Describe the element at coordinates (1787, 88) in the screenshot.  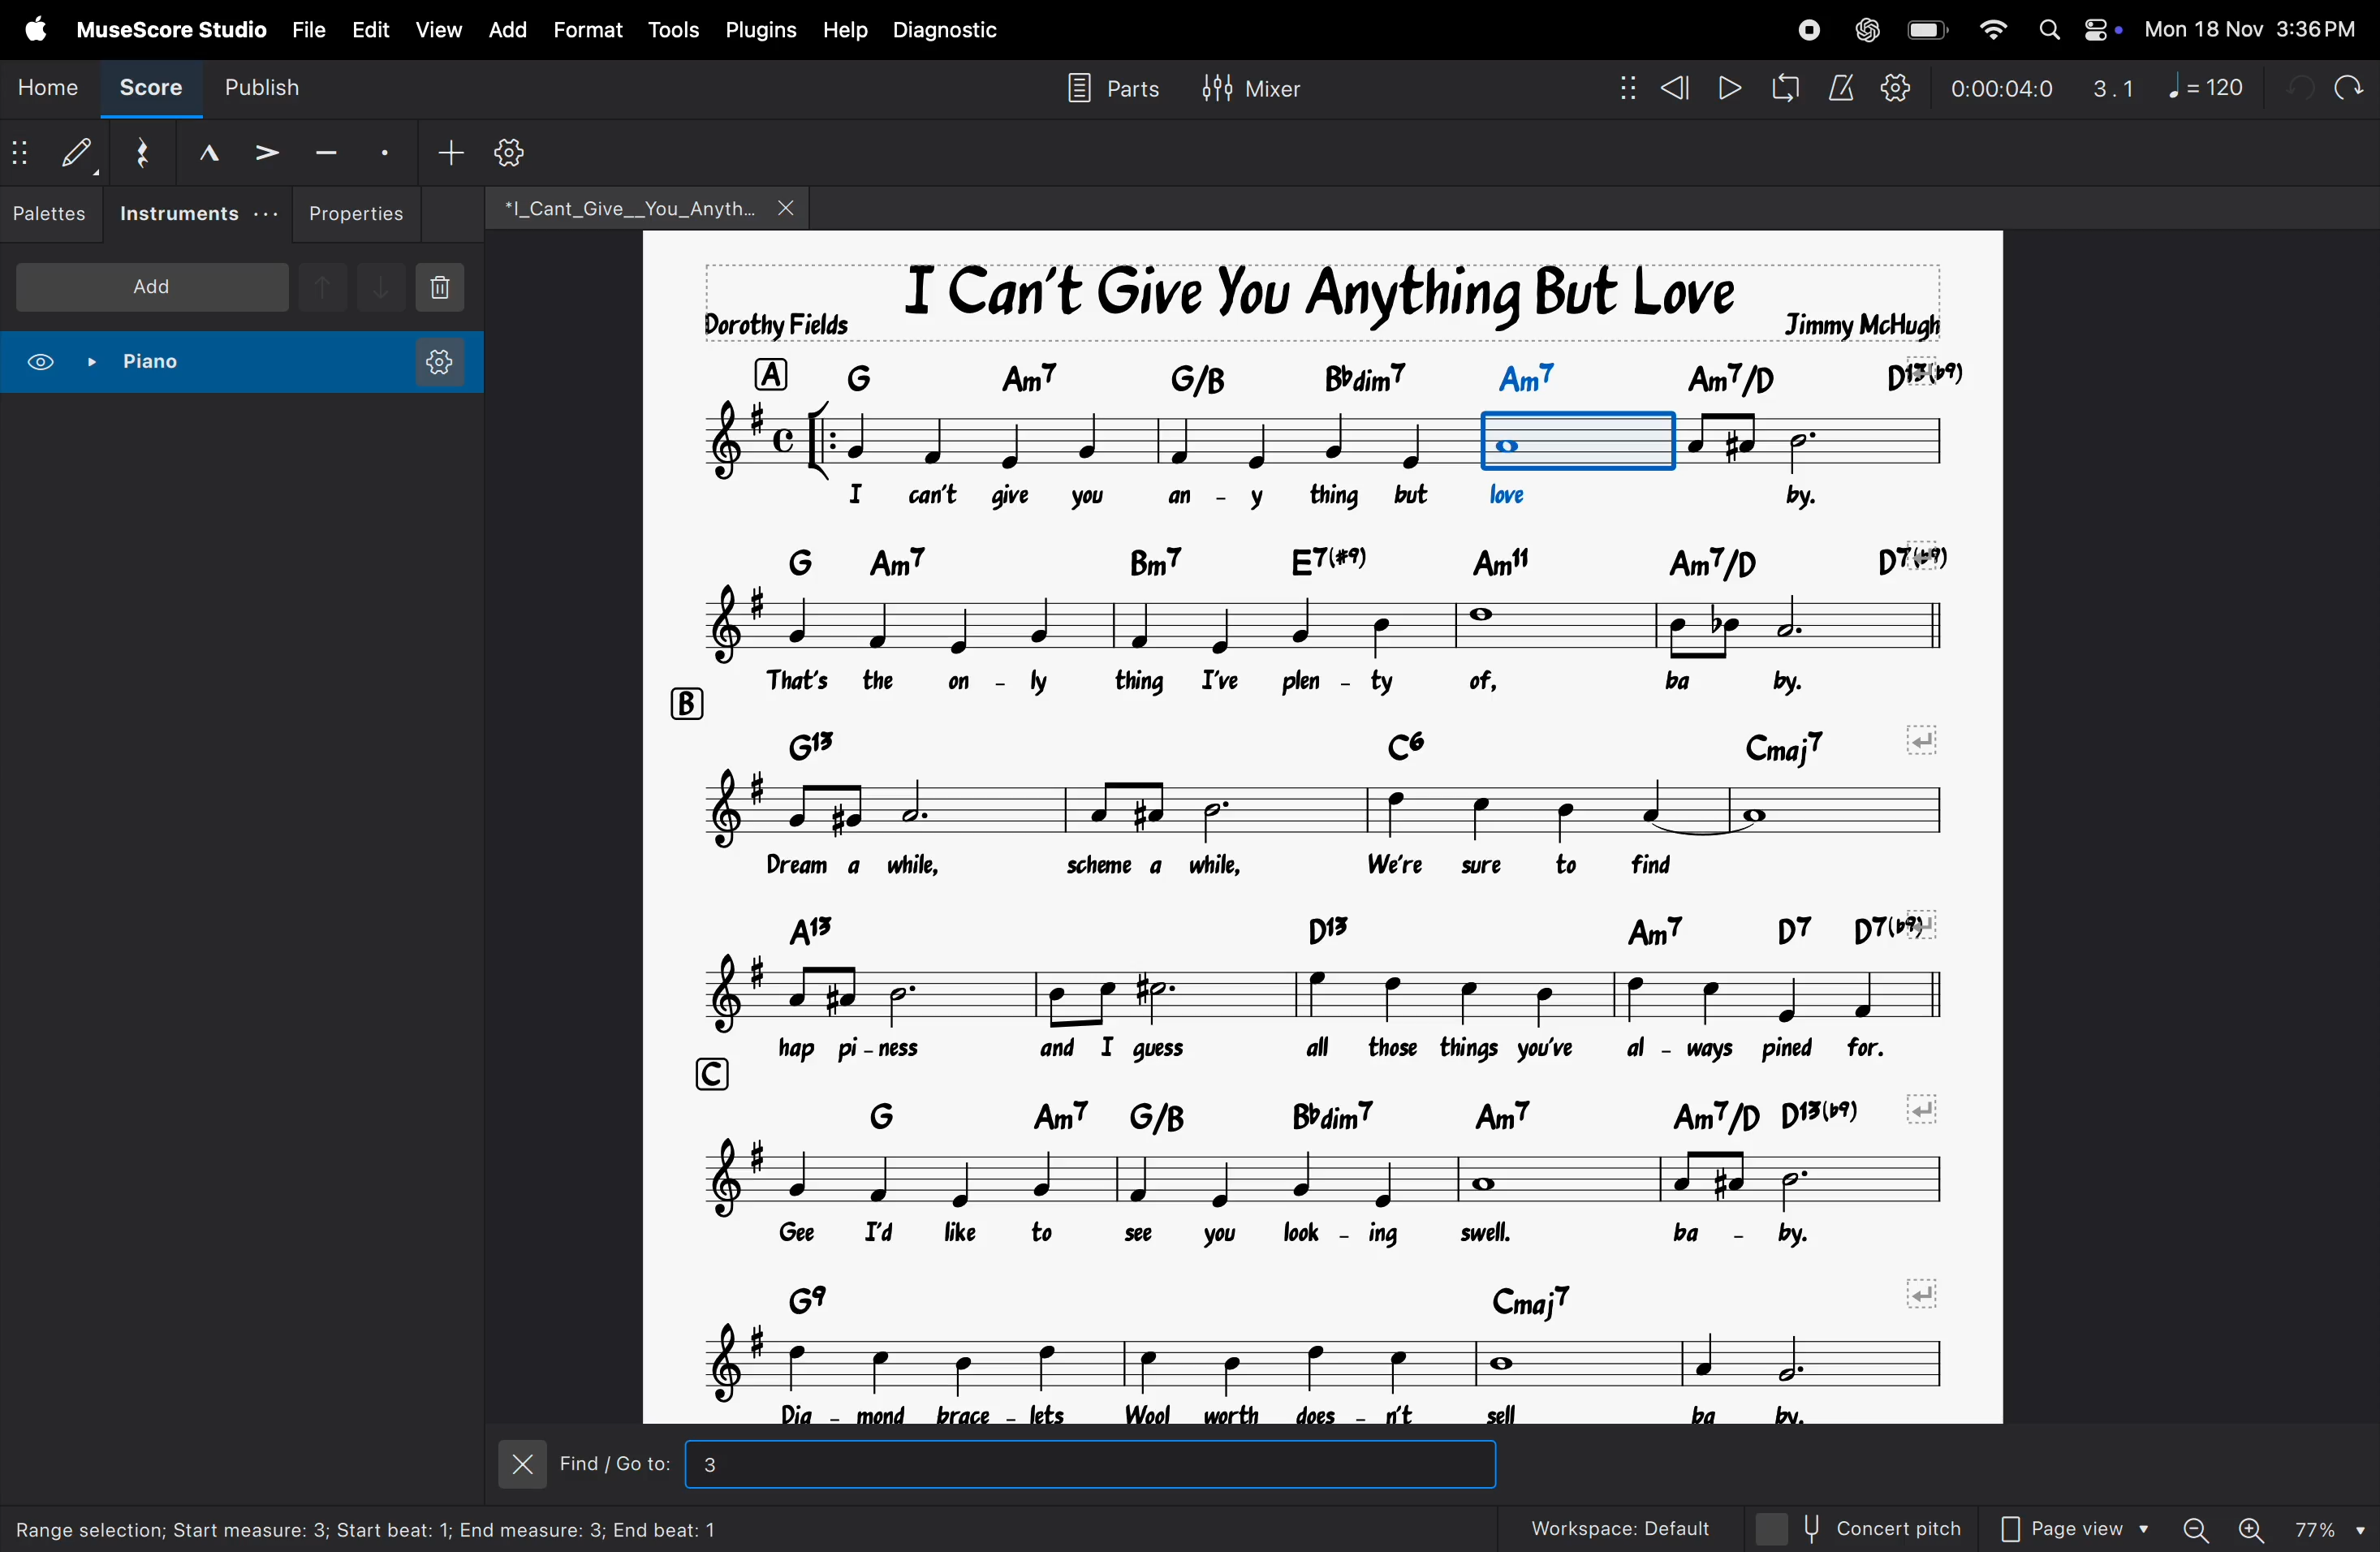
I see `loop playback` at that location.